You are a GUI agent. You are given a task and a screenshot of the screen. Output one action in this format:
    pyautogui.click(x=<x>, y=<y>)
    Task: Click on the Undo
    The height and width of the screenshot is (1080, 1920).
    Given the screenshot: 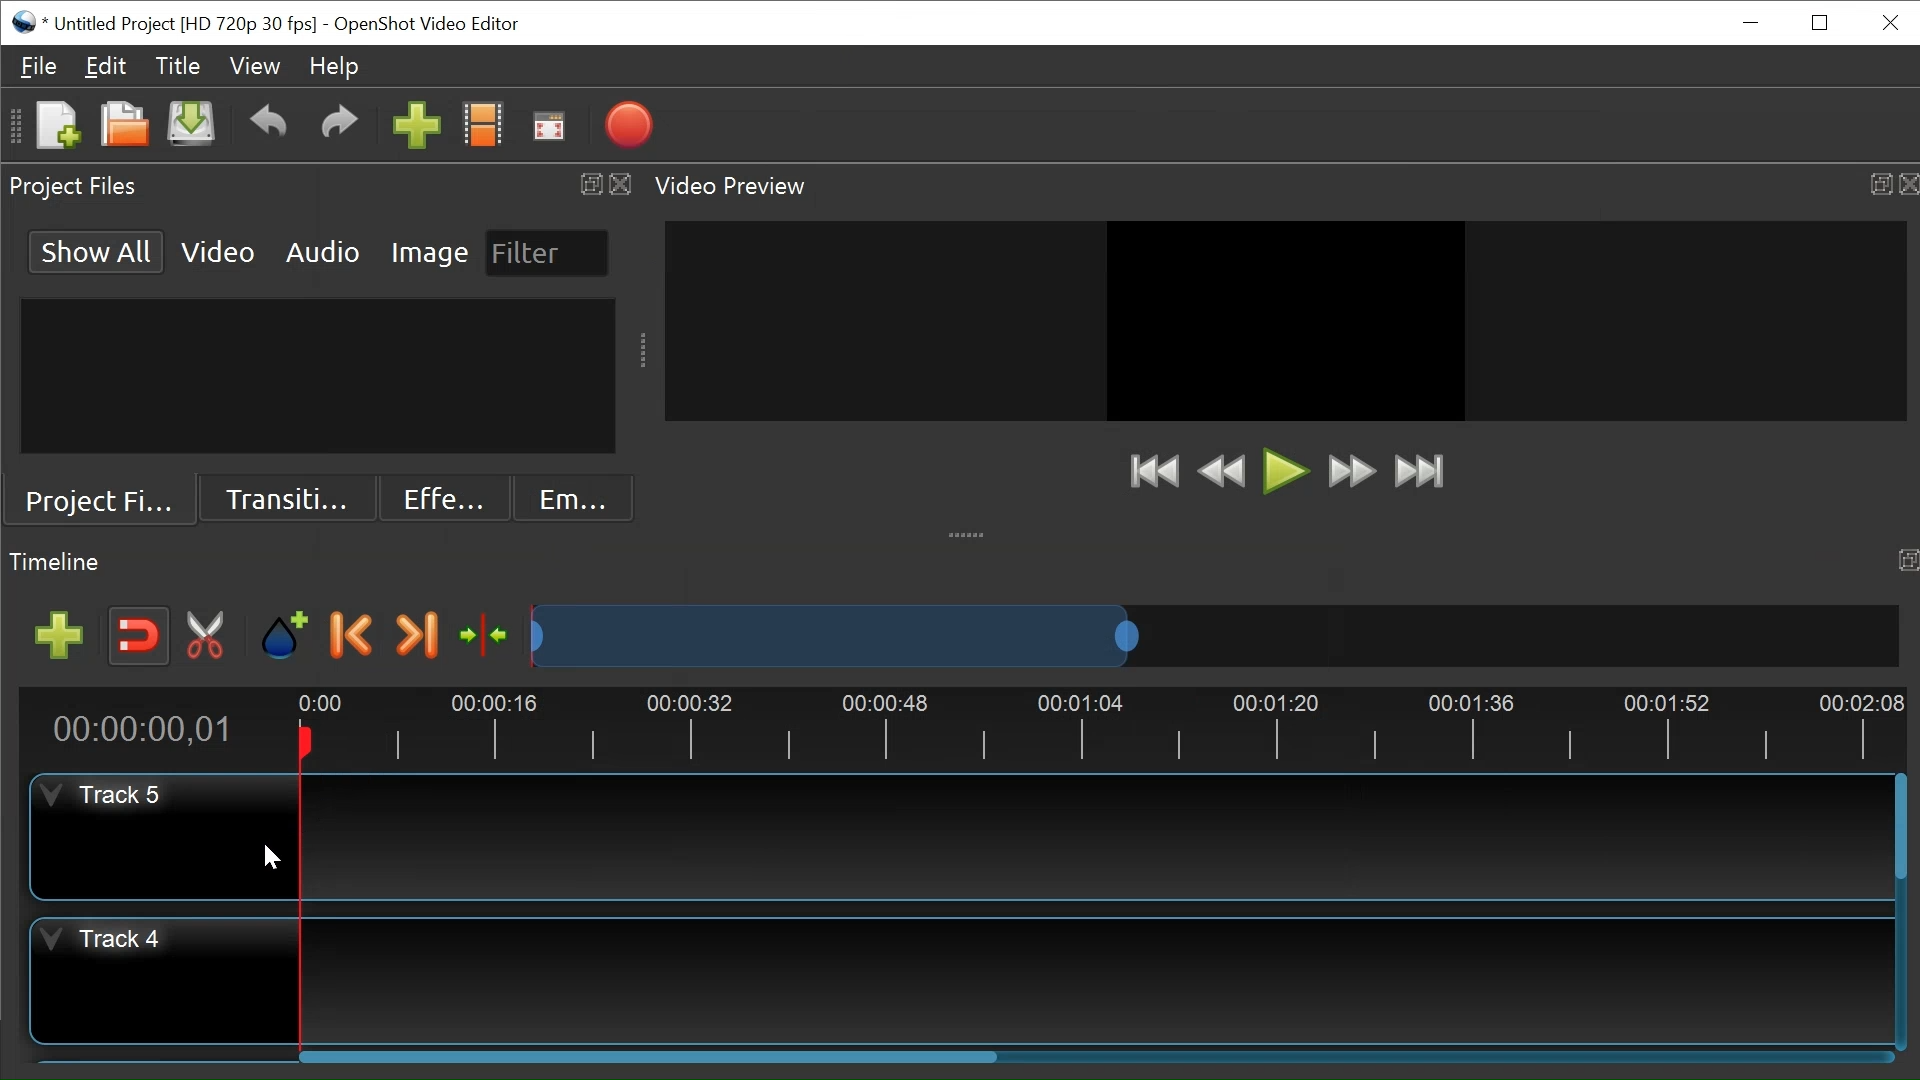 What is the action you would take?
    pyautogui.click(x=267, y=127)
    